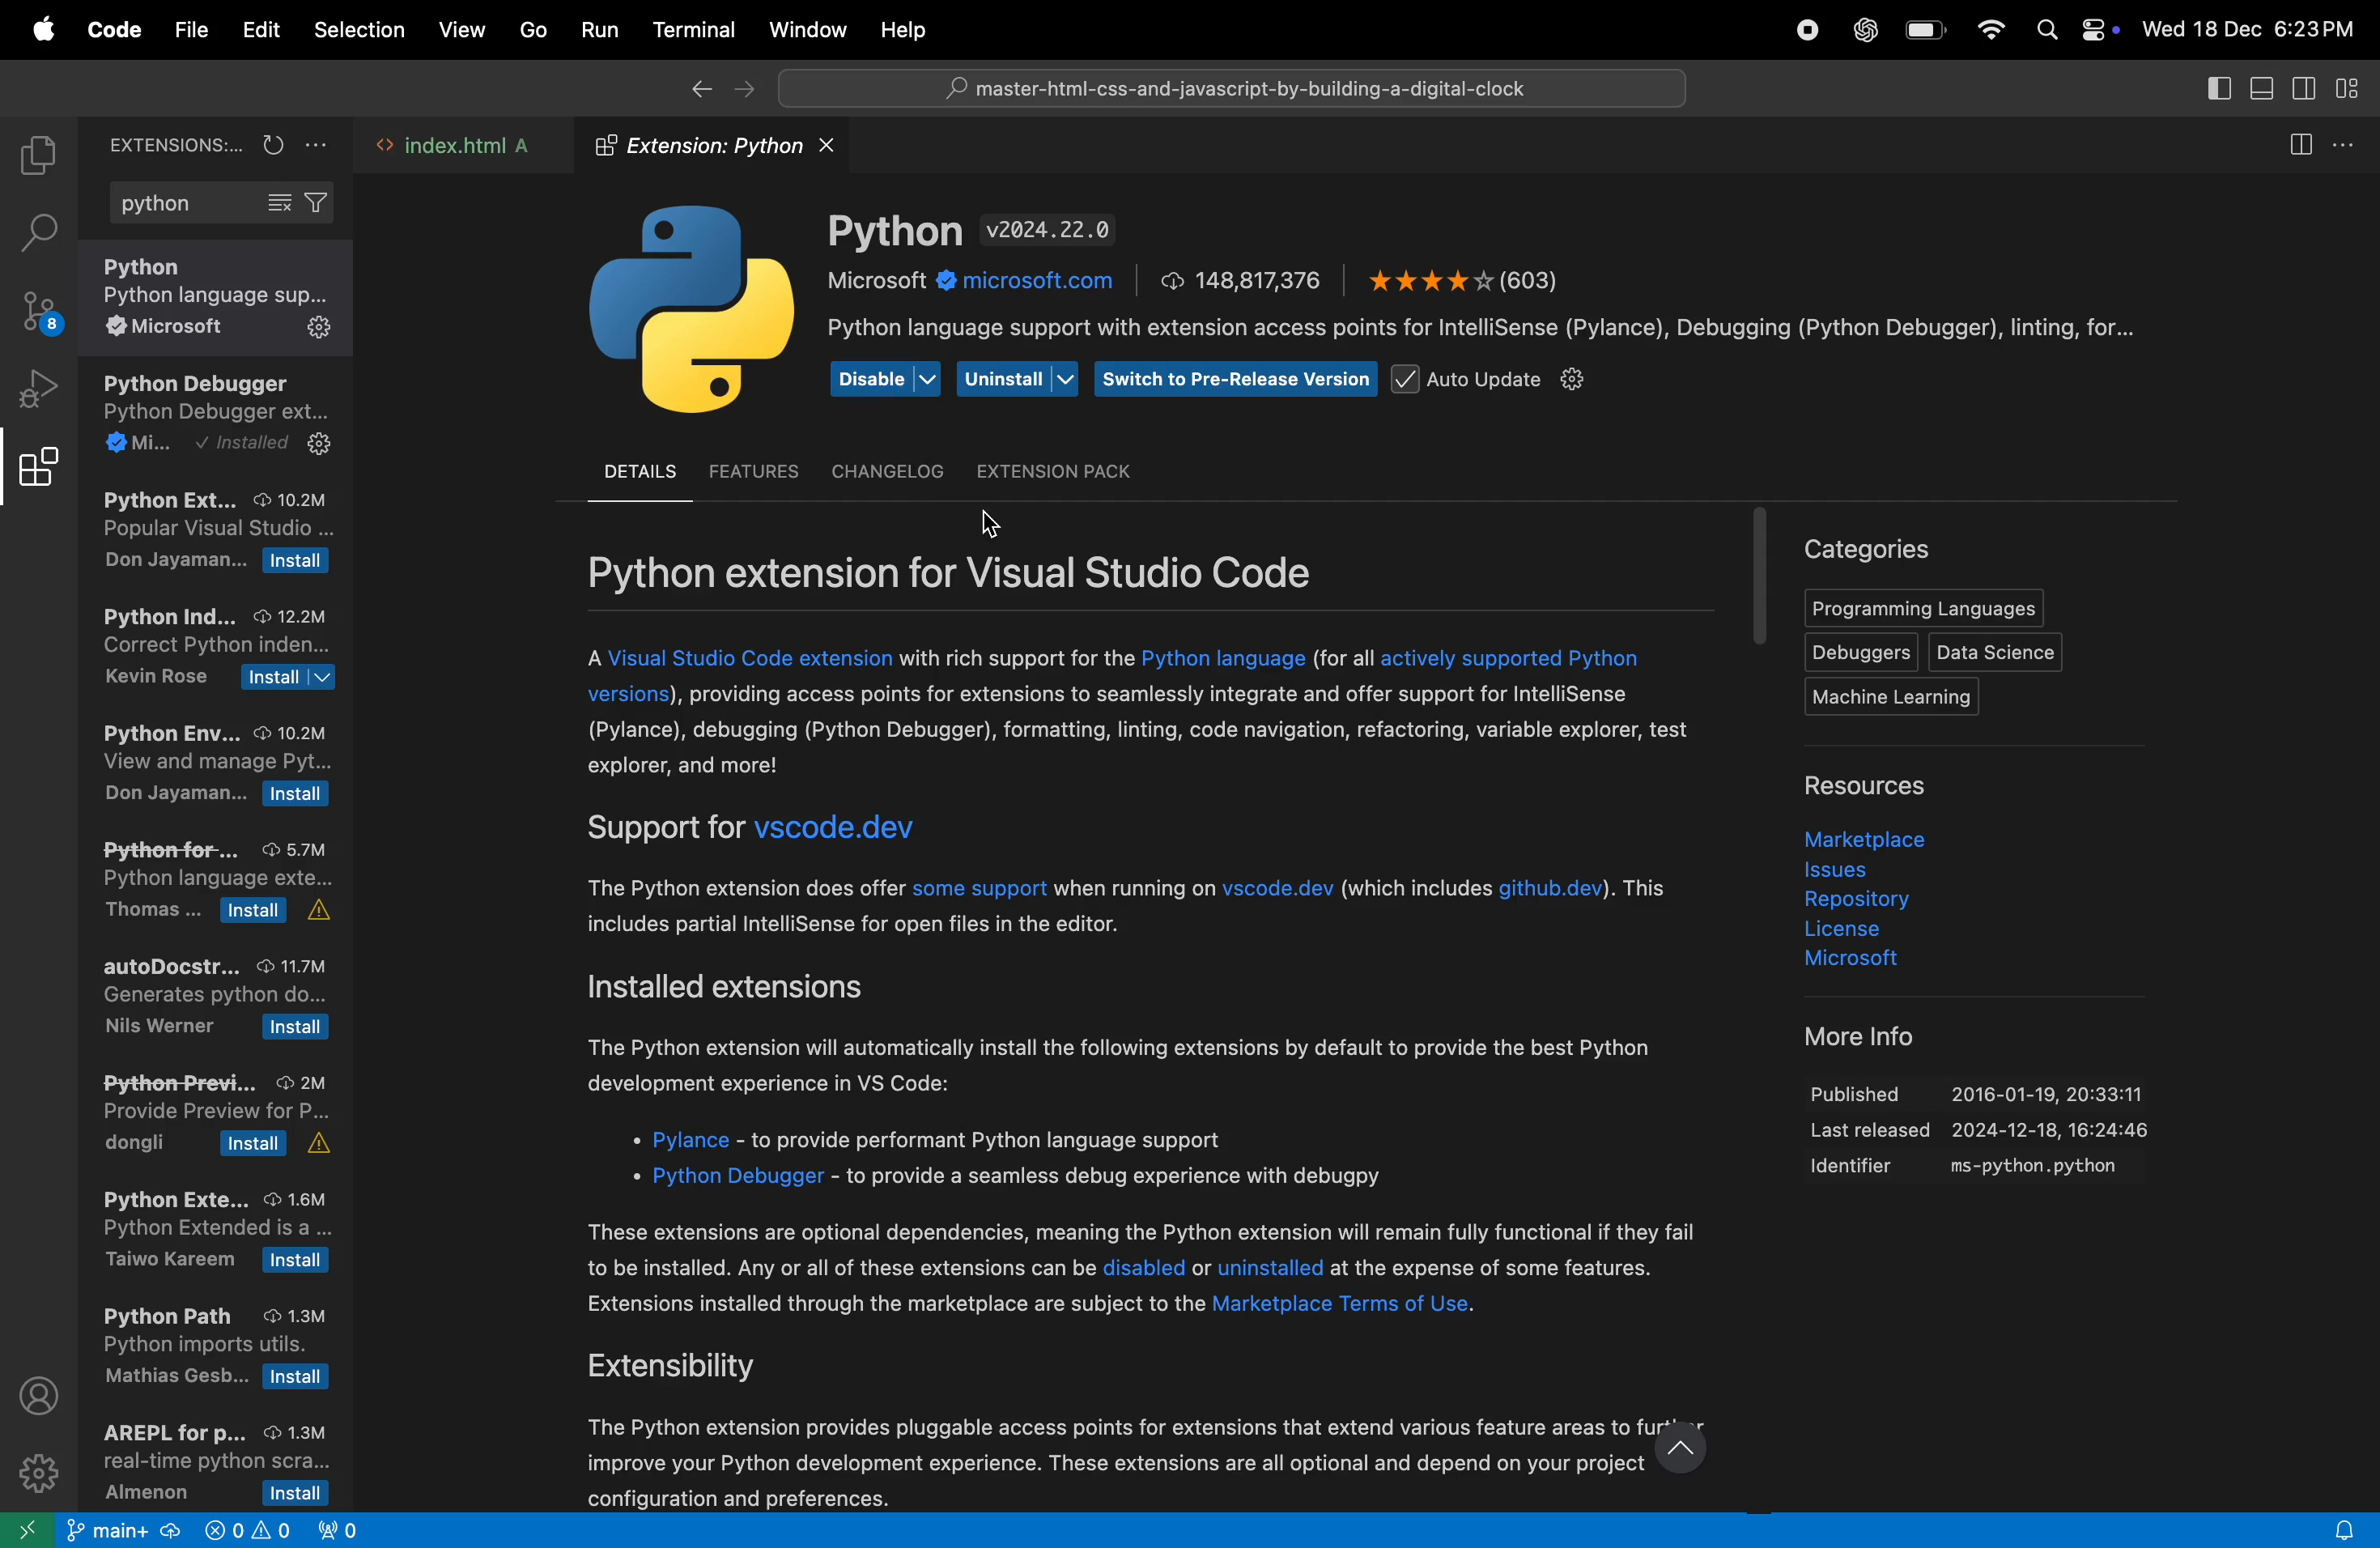 The width and height of the screenshot is (2380, 1548). I want to click on edit, so click(261, 30).